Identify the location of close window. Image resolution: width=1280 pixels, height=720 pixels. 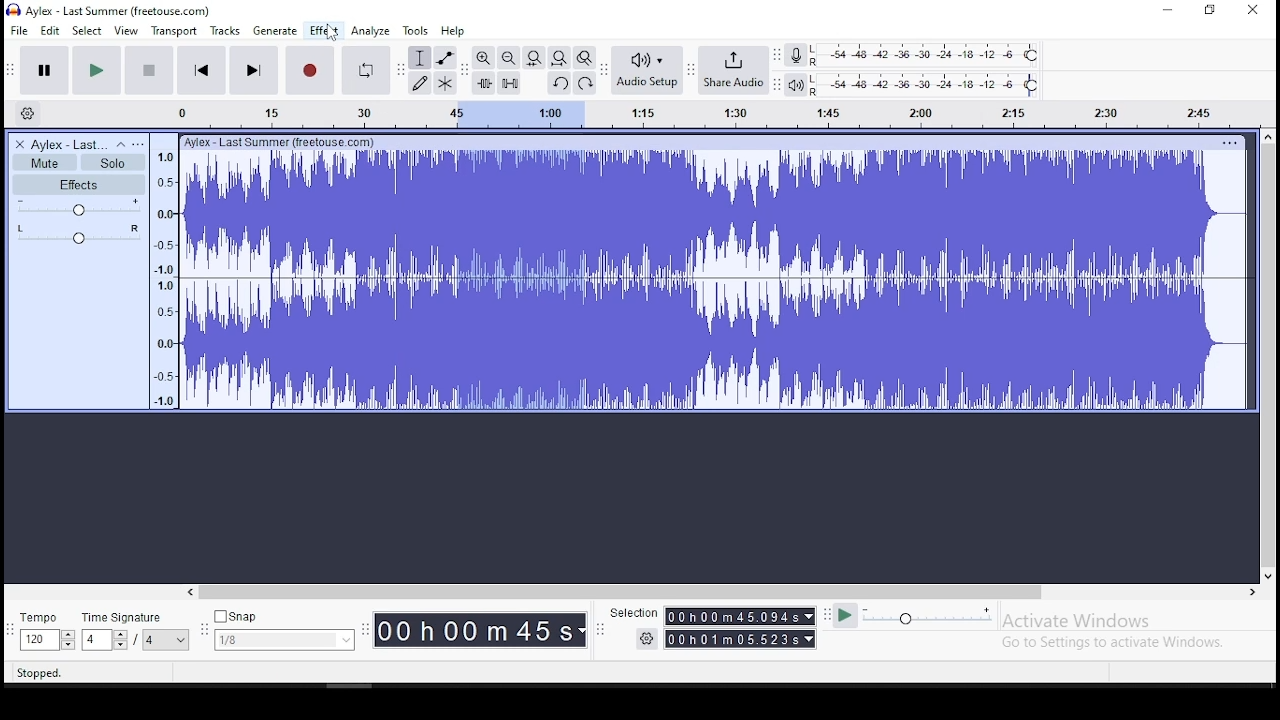
(1253, 11).